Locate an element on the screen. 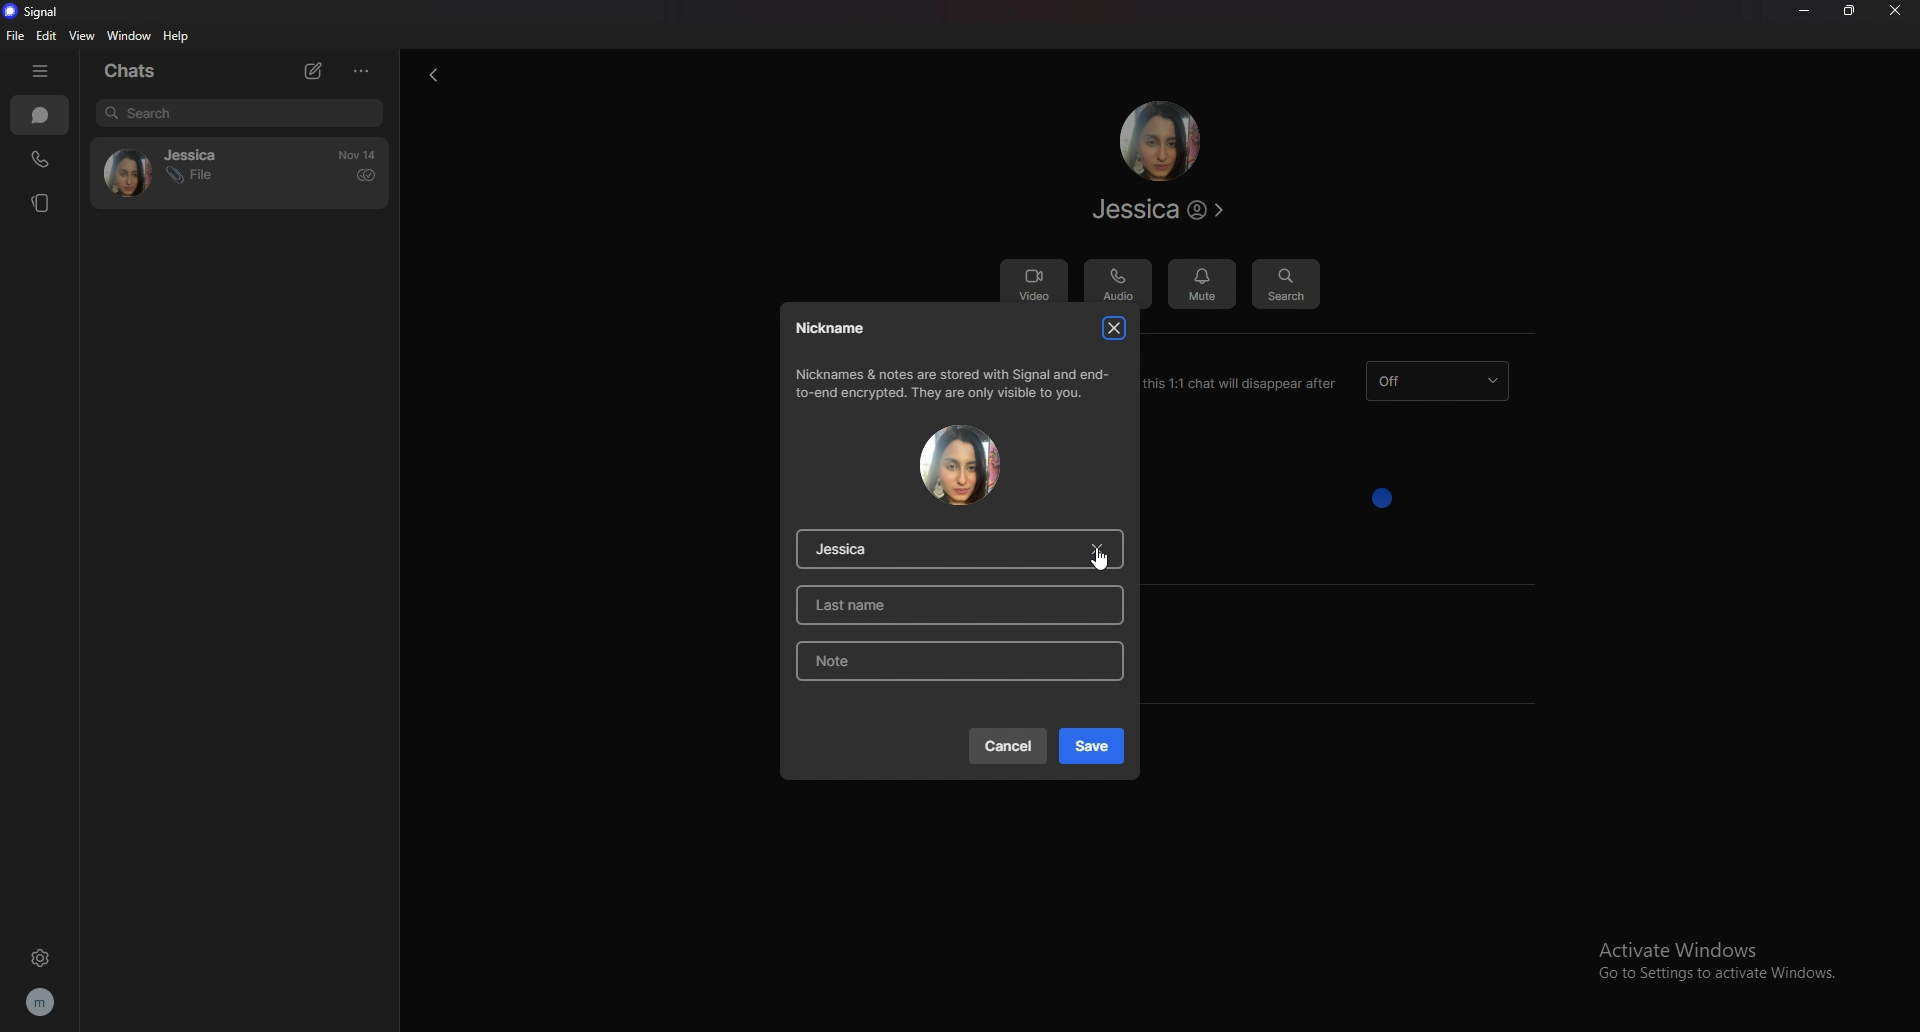 Image resolution: width=1920 pixels, height=1032 pixels. settings is located at coordinates (43, 955).